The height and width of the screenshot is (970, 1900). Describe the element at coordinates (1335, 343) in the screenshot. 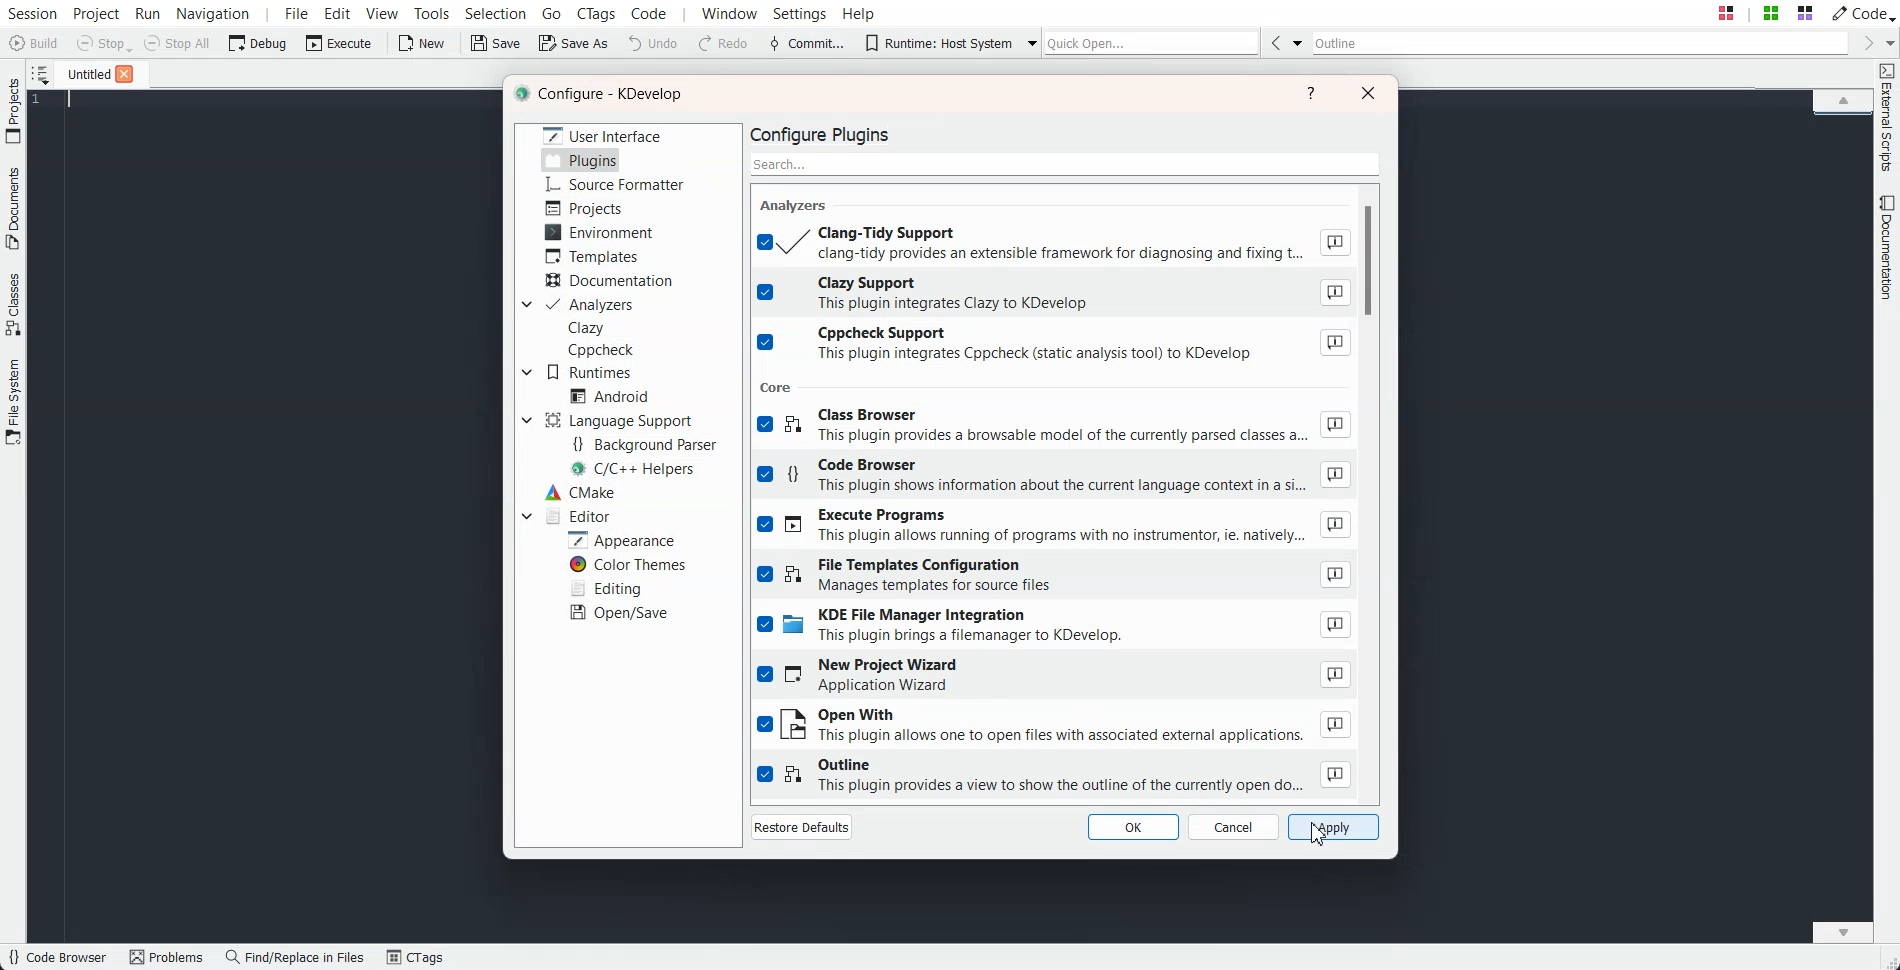

I see `About` at that location.